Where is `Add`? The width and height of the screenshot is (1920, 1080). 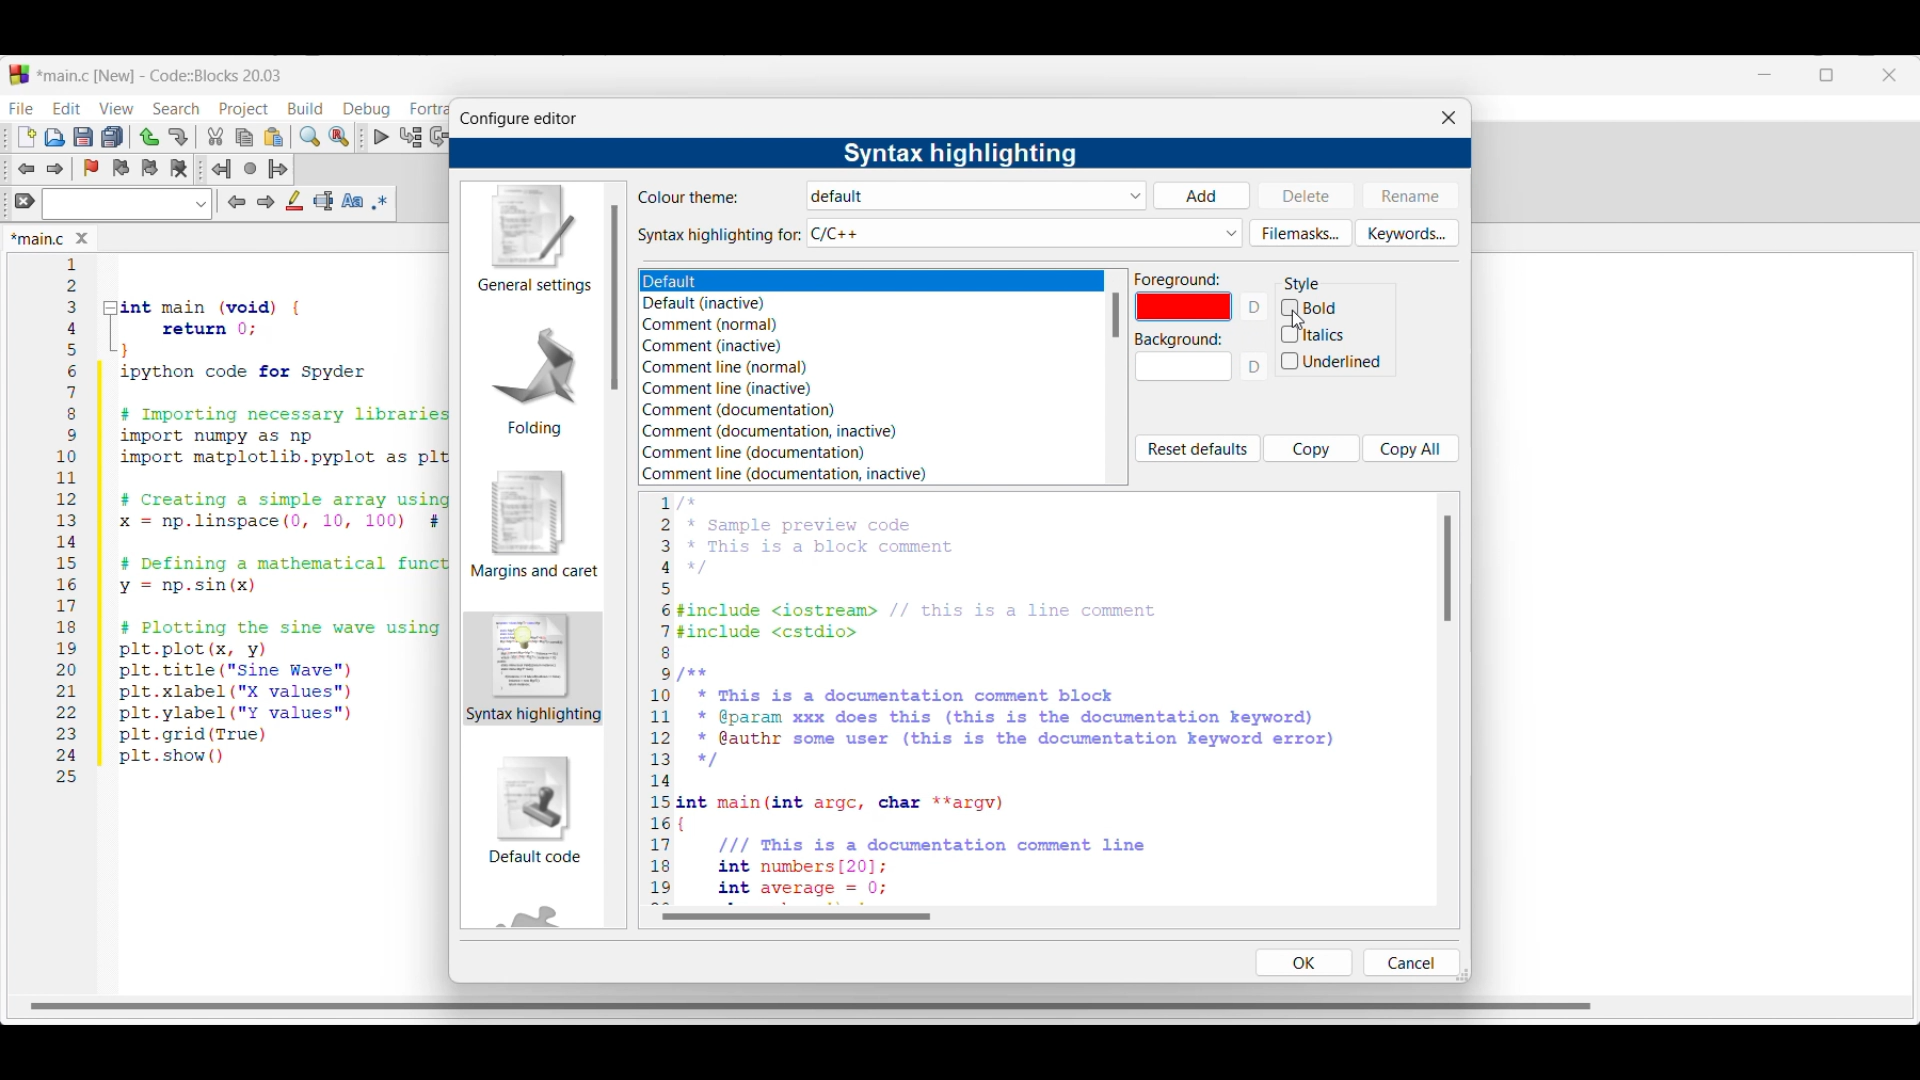 Add is located at coordinates (1201, 196).